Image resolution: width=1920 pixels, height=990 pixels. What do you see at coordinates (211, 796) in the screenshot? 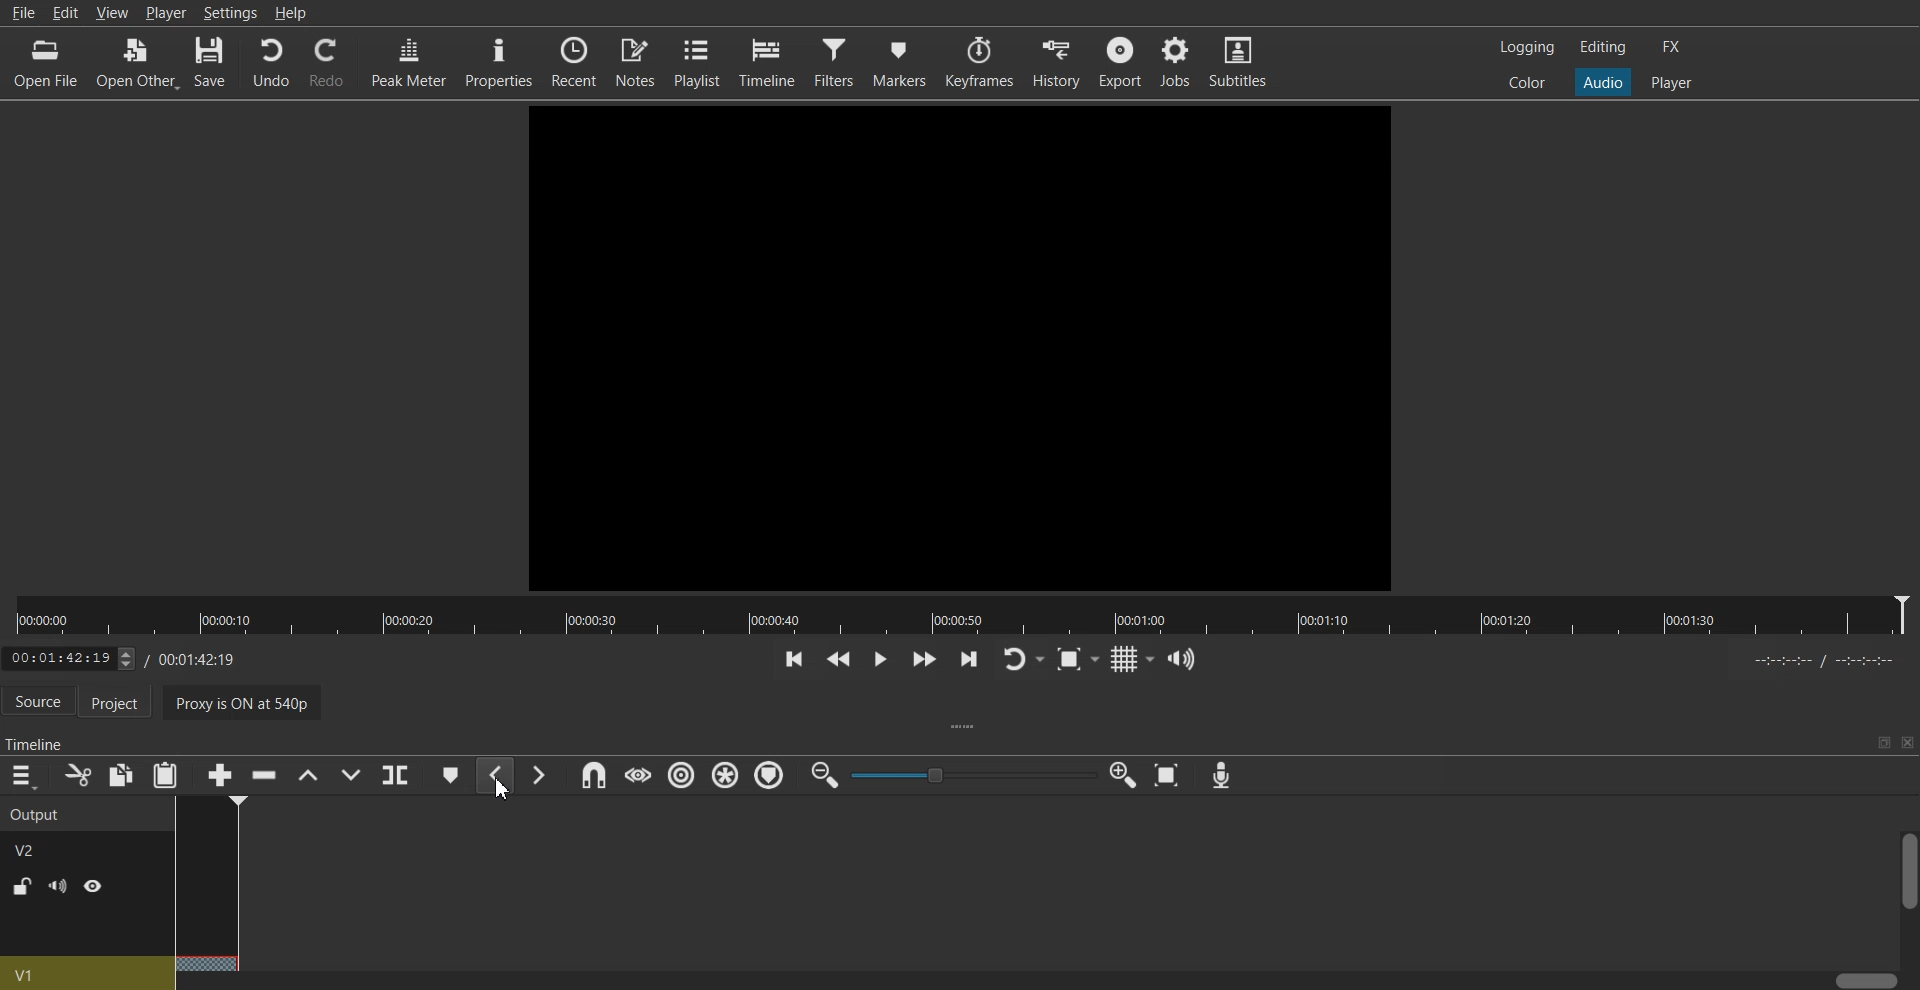
I see `Cursor` at bounding box center [211, 796].